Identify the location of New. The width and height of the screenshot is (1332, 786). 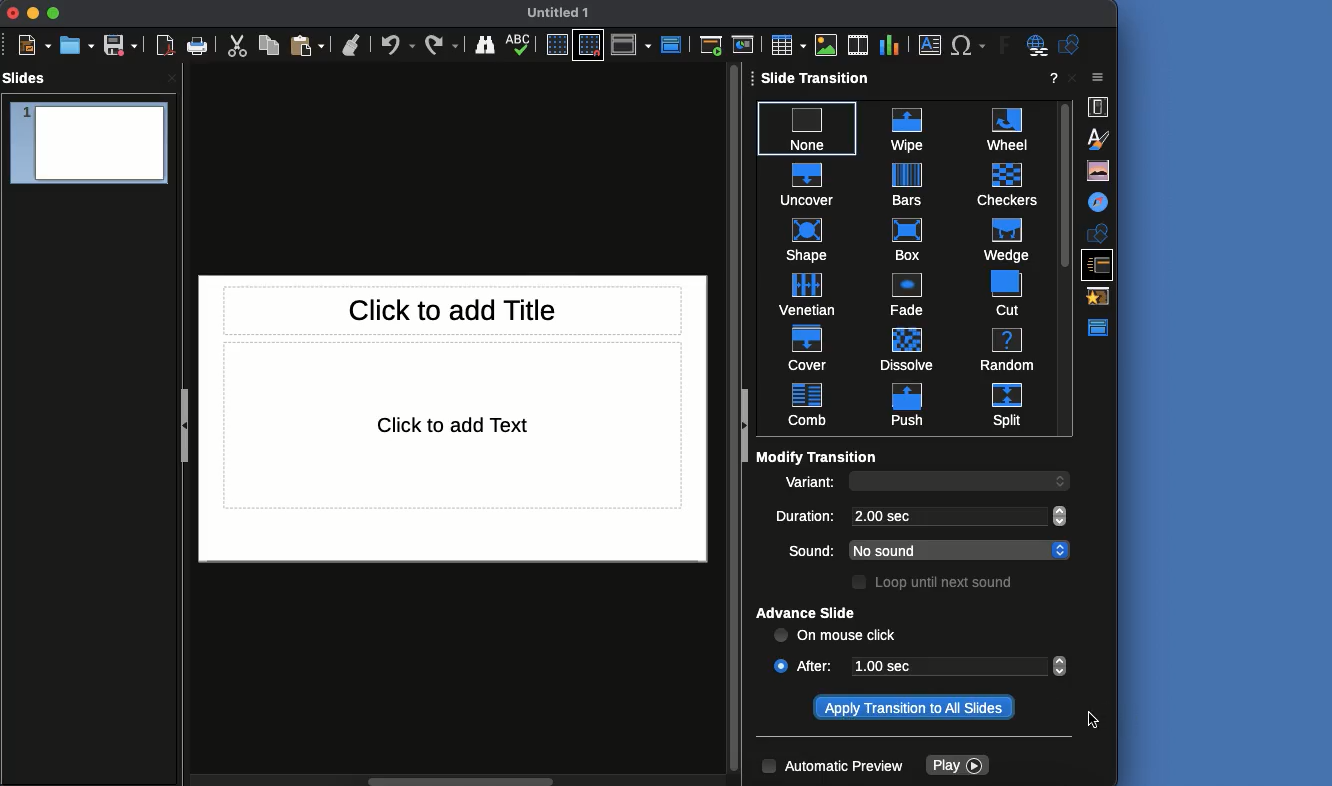
(36, 46).